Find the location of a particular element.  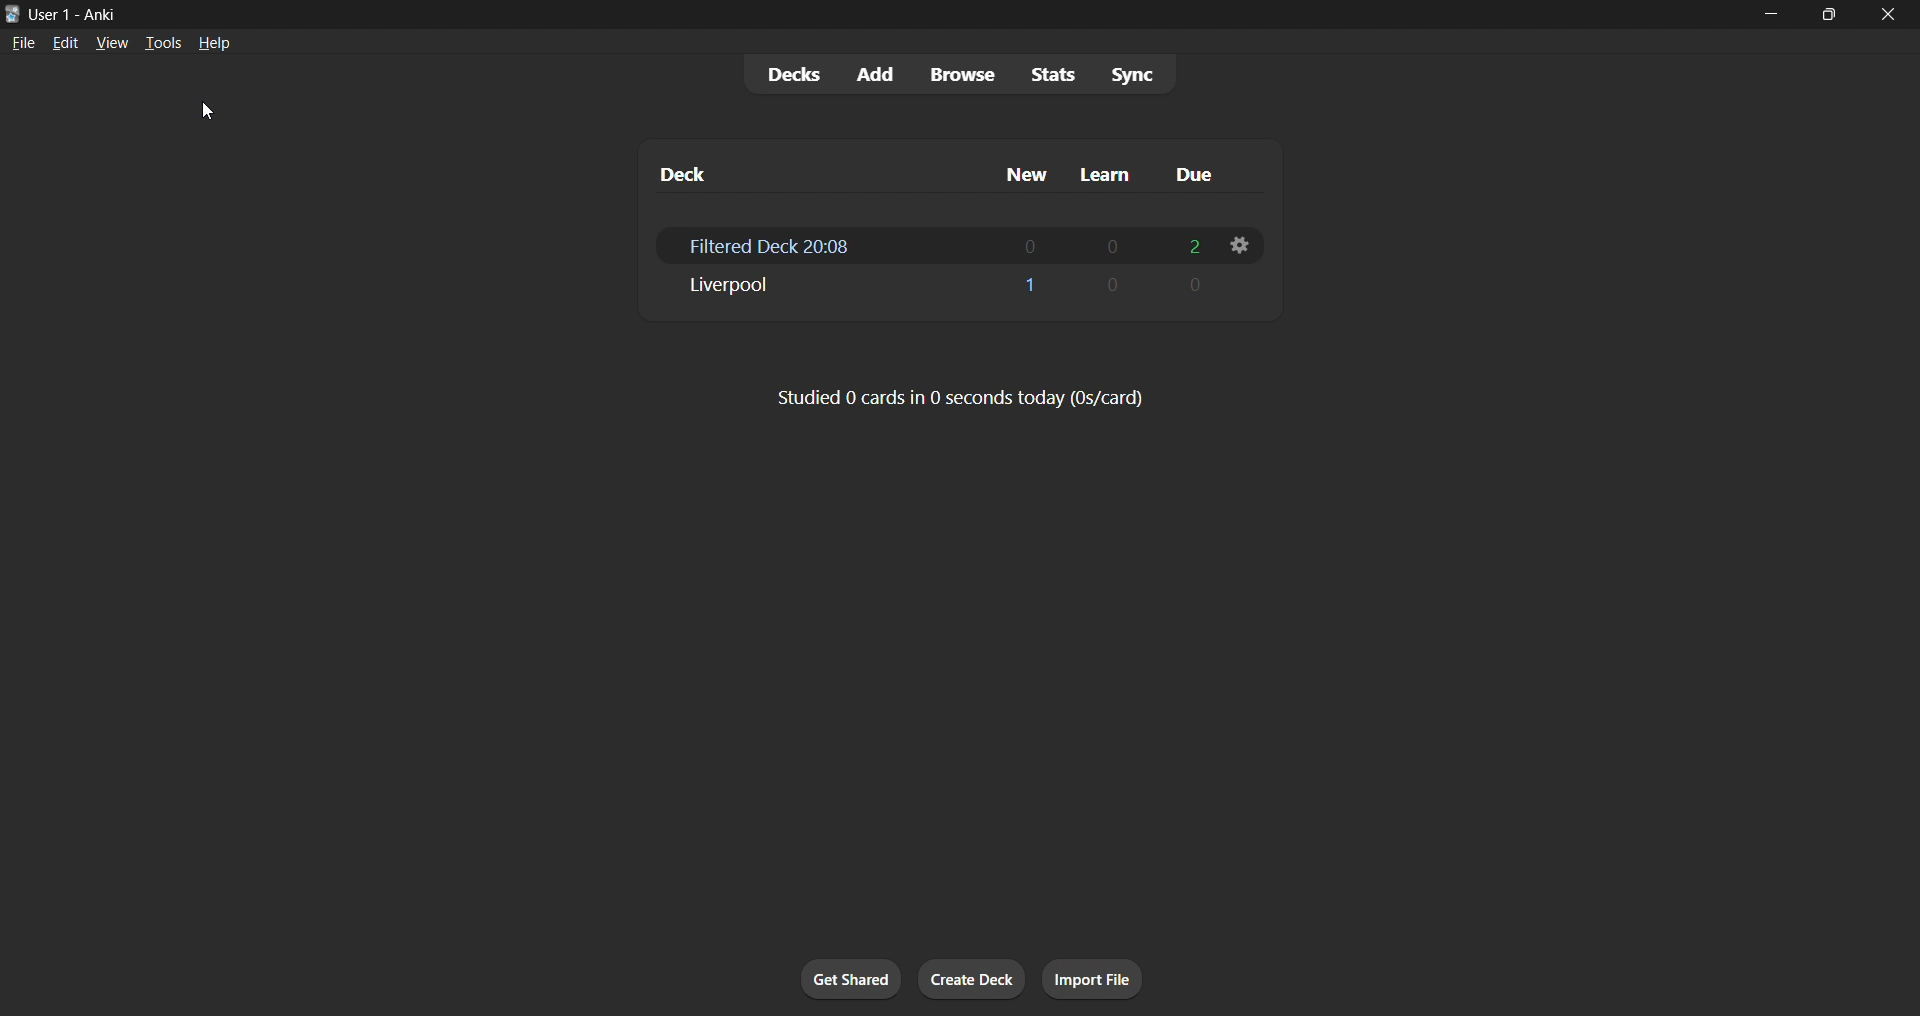

edit is located at coordinates (61, 43).